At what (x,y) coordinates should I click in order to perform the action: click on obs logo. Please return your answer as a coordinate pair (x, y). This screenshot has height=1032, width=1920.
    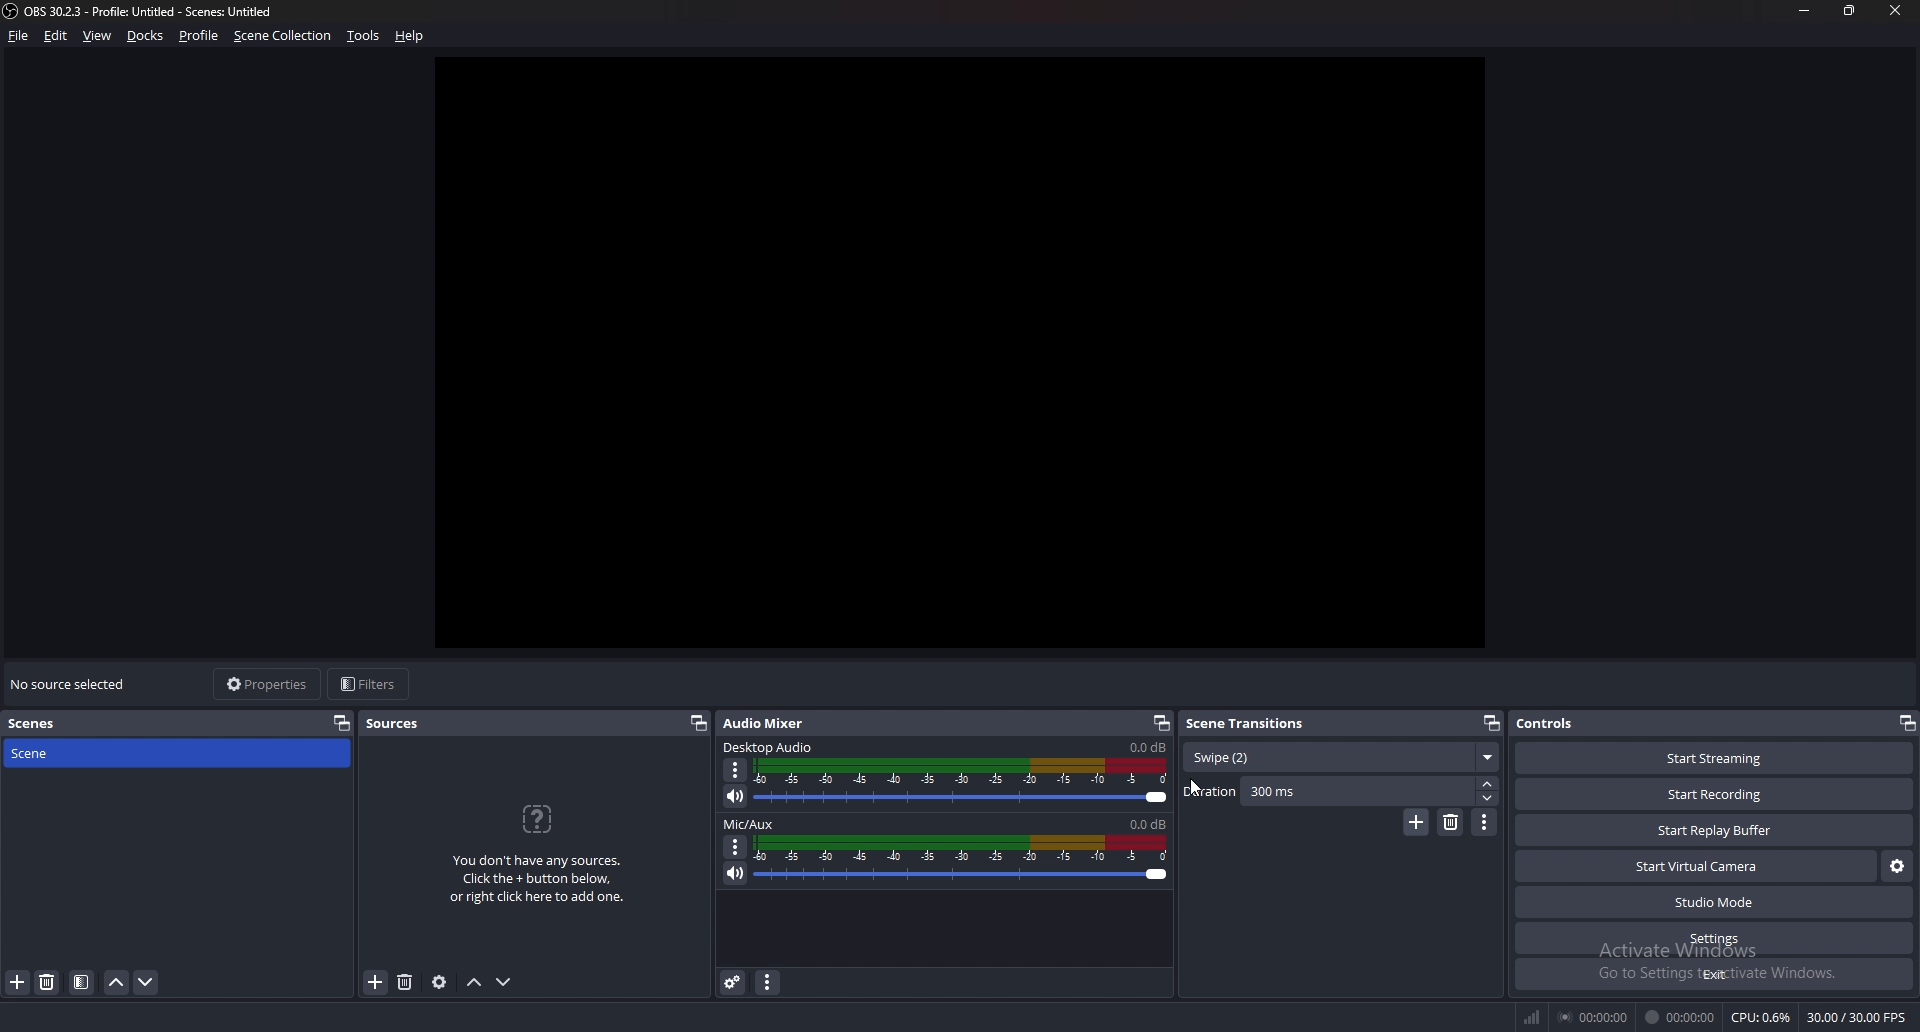
    Looking at the image, I should click on (12, 13).